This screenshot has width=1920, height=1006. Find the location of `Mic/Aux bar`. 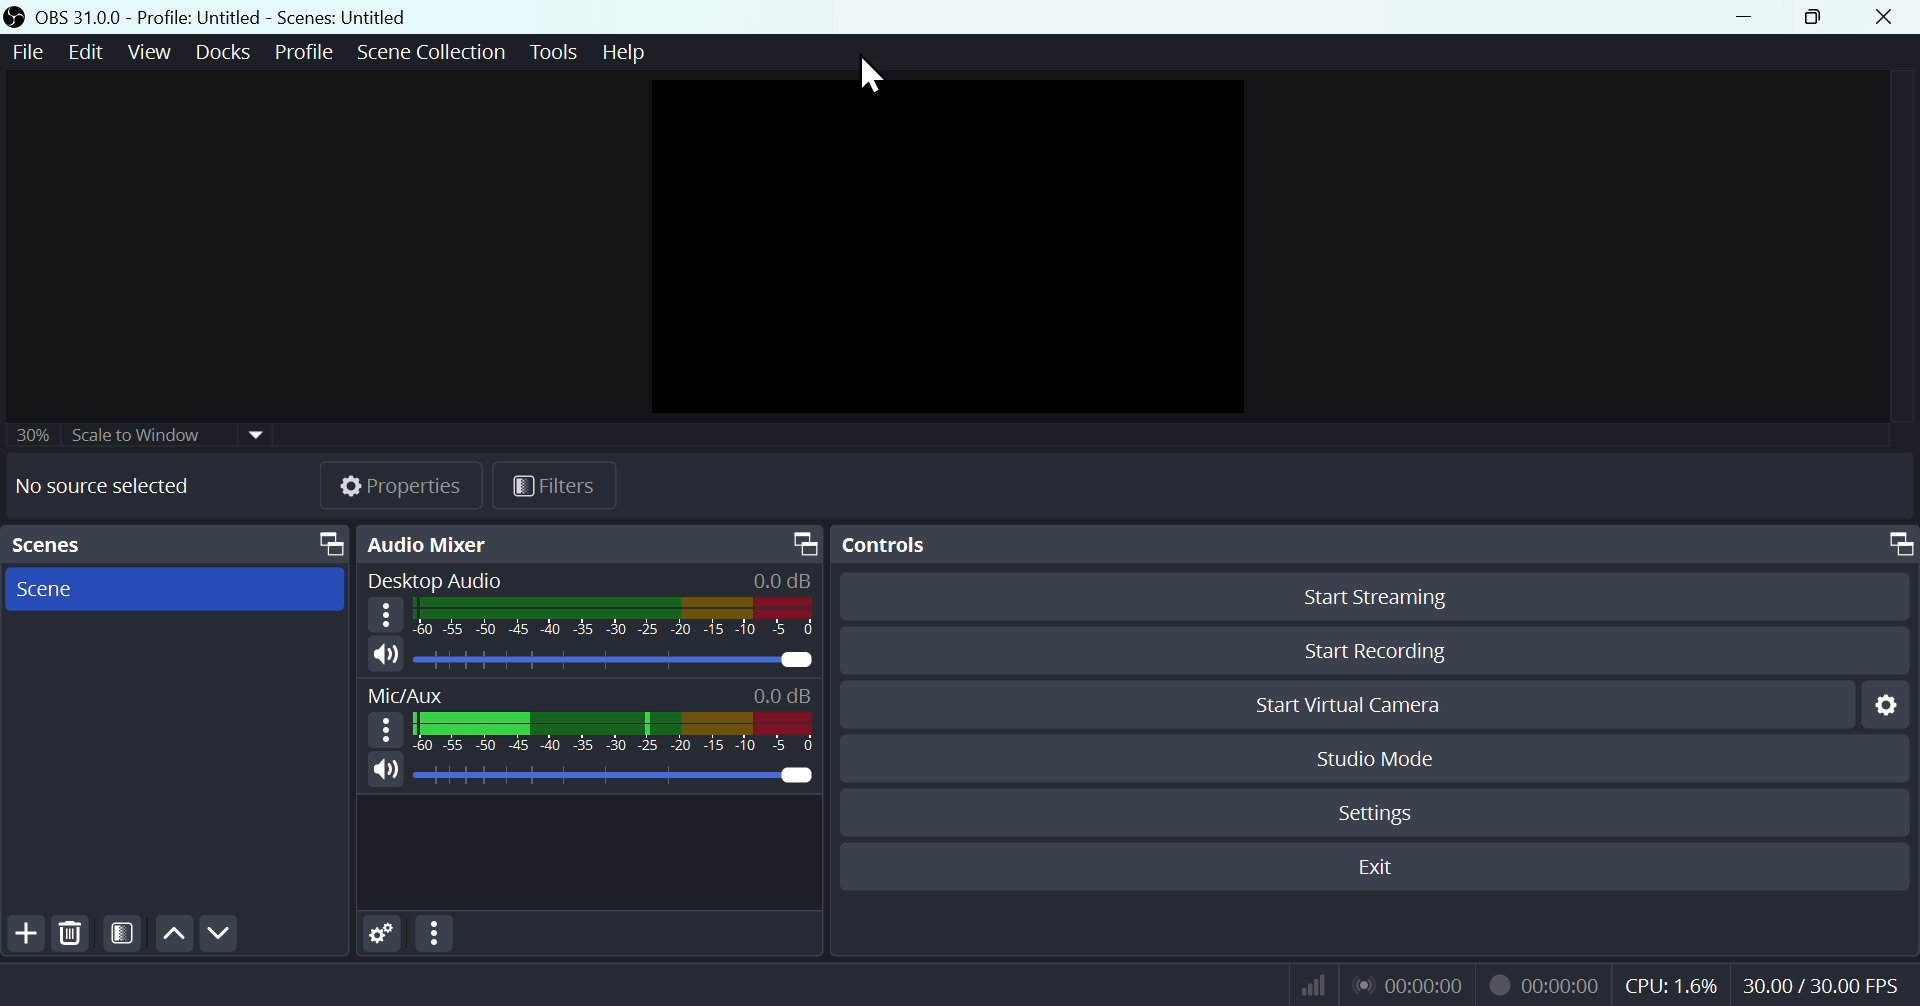

Mic/Aux bar is located at coordinates (615, 732).